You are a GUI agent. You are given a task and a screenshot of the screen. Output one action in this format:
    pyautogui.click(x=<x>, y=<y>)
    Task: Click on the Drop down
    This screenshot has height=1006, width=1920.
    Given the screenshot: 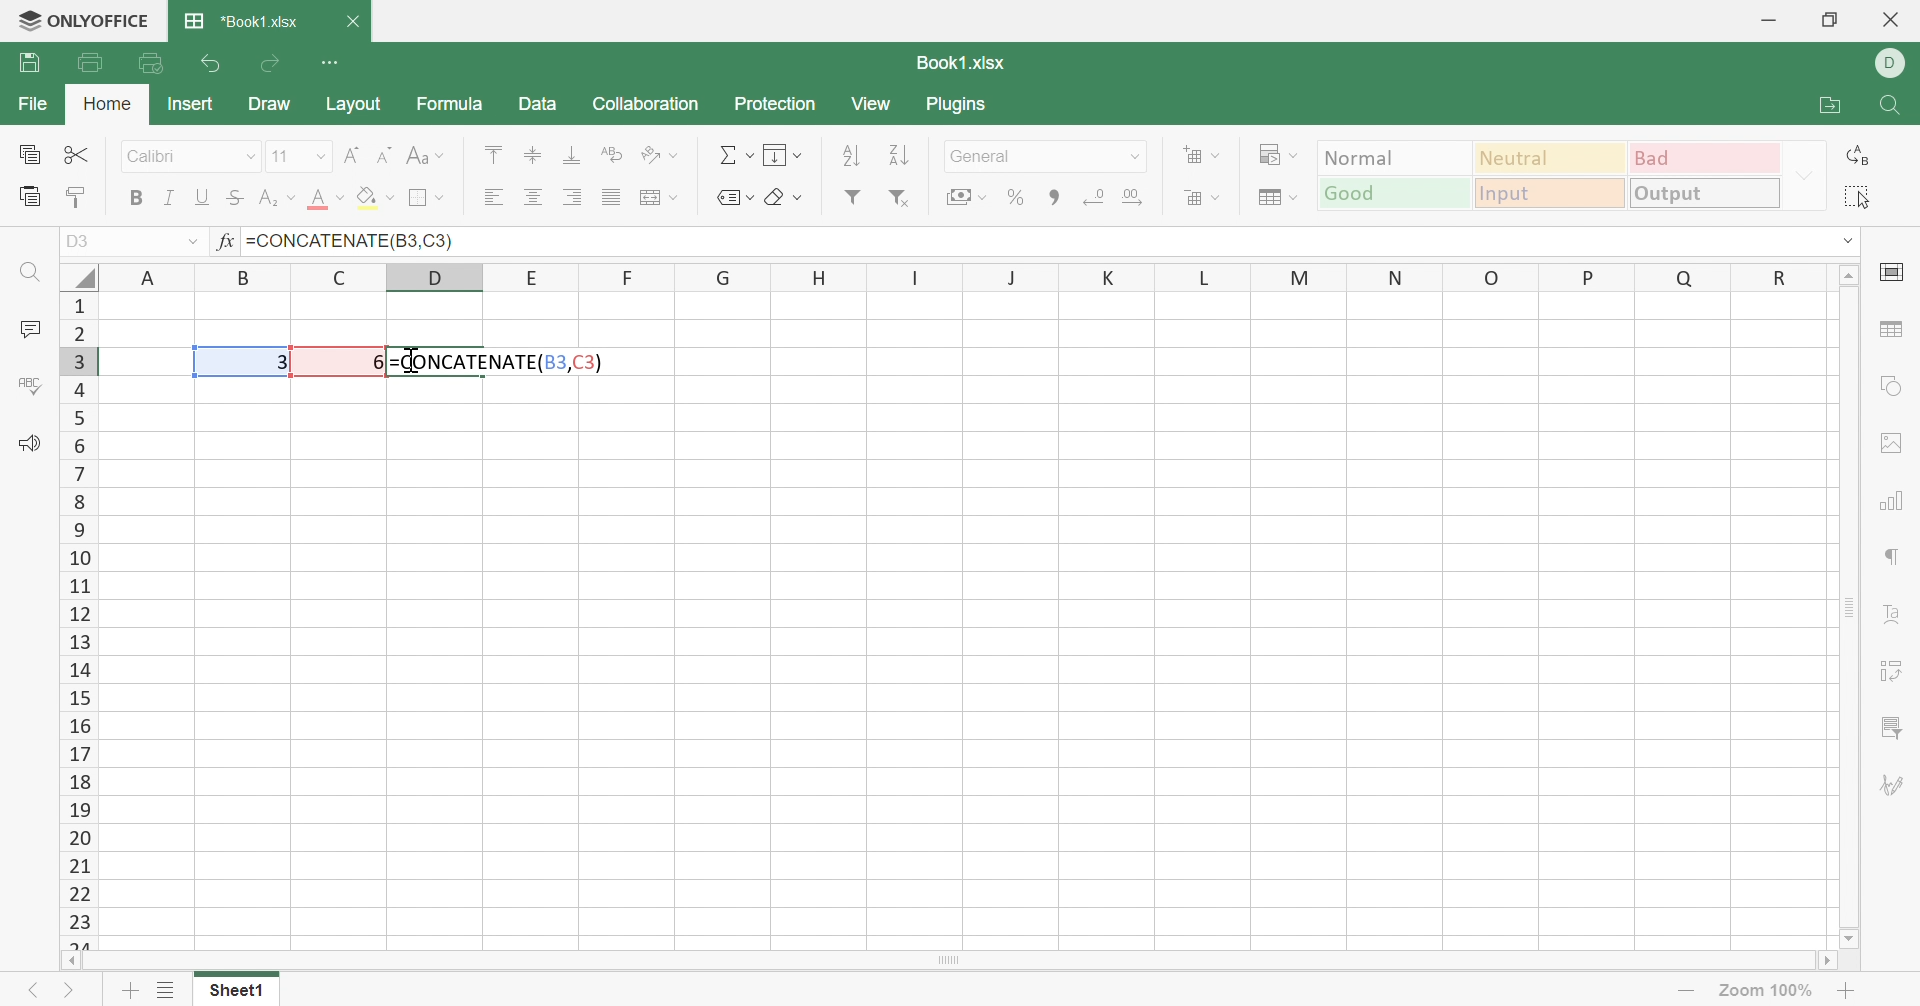 What is the action you would take?
    pyautogui.click(x=195, y=242)
    